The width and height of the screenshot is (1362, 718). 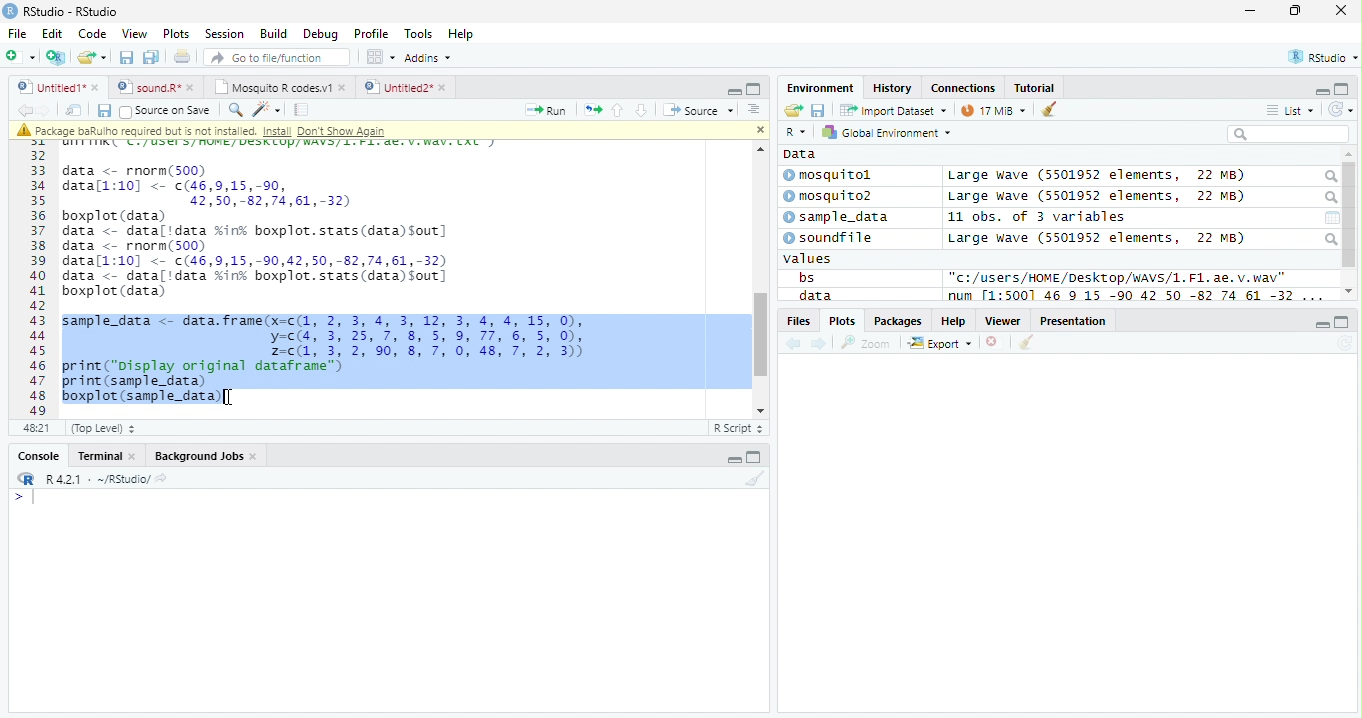 What do you see at coordinates (224, 33) in the screenshot?
I see `Session` at bounding box center [224, 33].